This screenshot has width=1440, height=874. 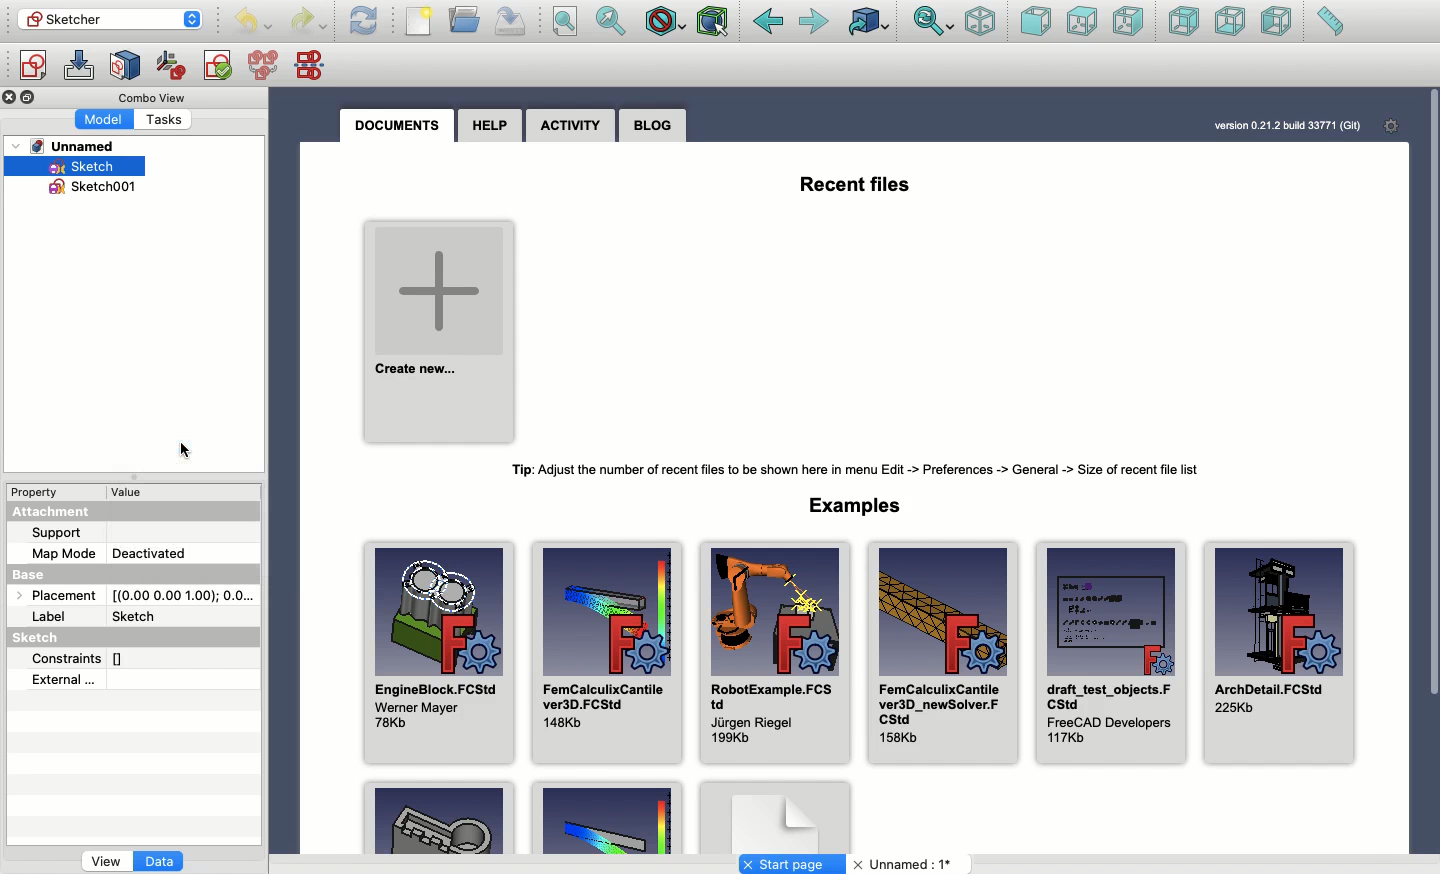 I want to click on Front, so click(x=1036, y=23).